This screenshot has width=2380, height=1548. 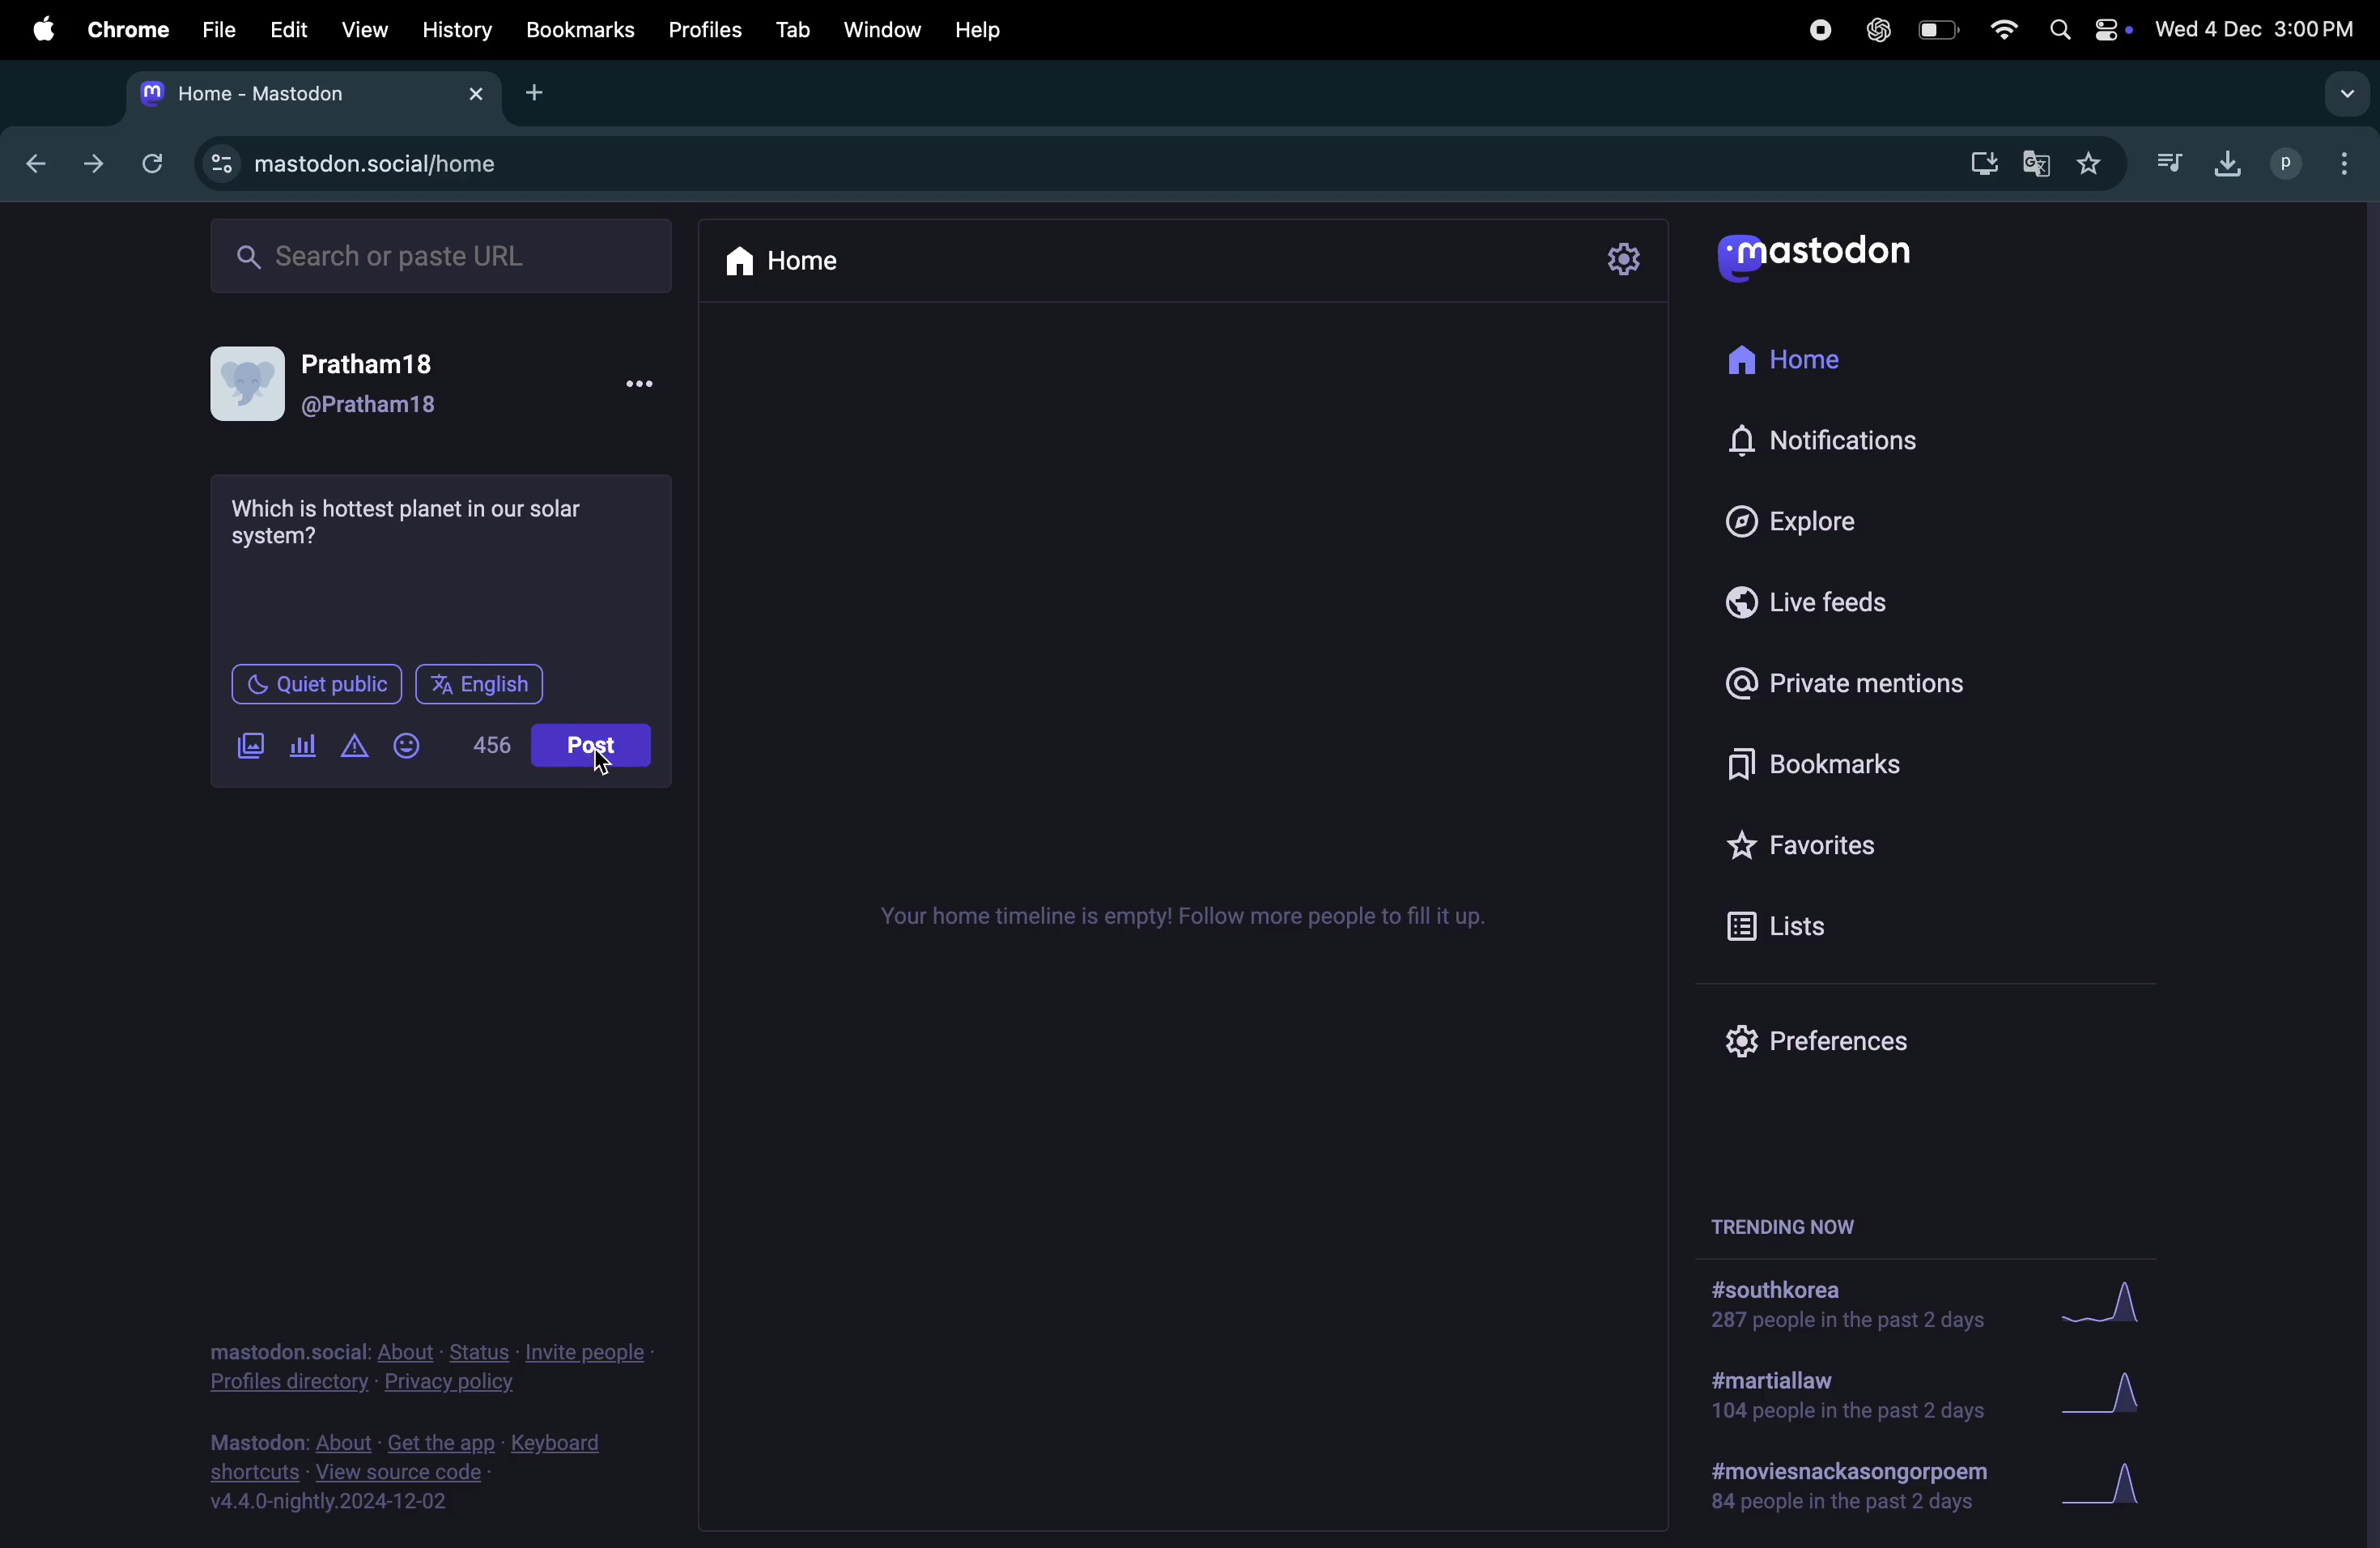 I want to click on alert, so click(x=353, y=746).